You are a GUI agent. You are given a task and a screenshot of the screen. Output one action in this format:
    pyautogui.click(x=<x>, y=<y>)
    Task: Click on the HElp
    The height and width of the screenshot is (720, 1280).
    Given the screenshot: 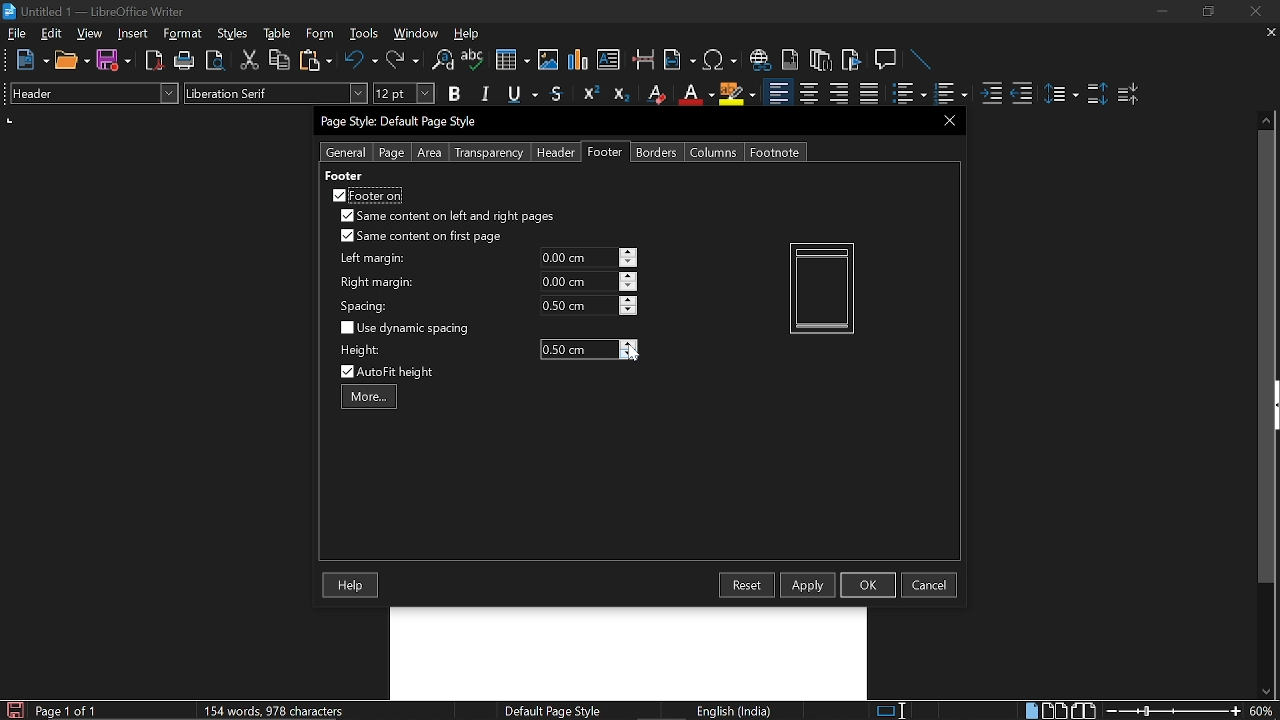 What is the action you would take?
    pyautogui.click(x=468, y=33)
    